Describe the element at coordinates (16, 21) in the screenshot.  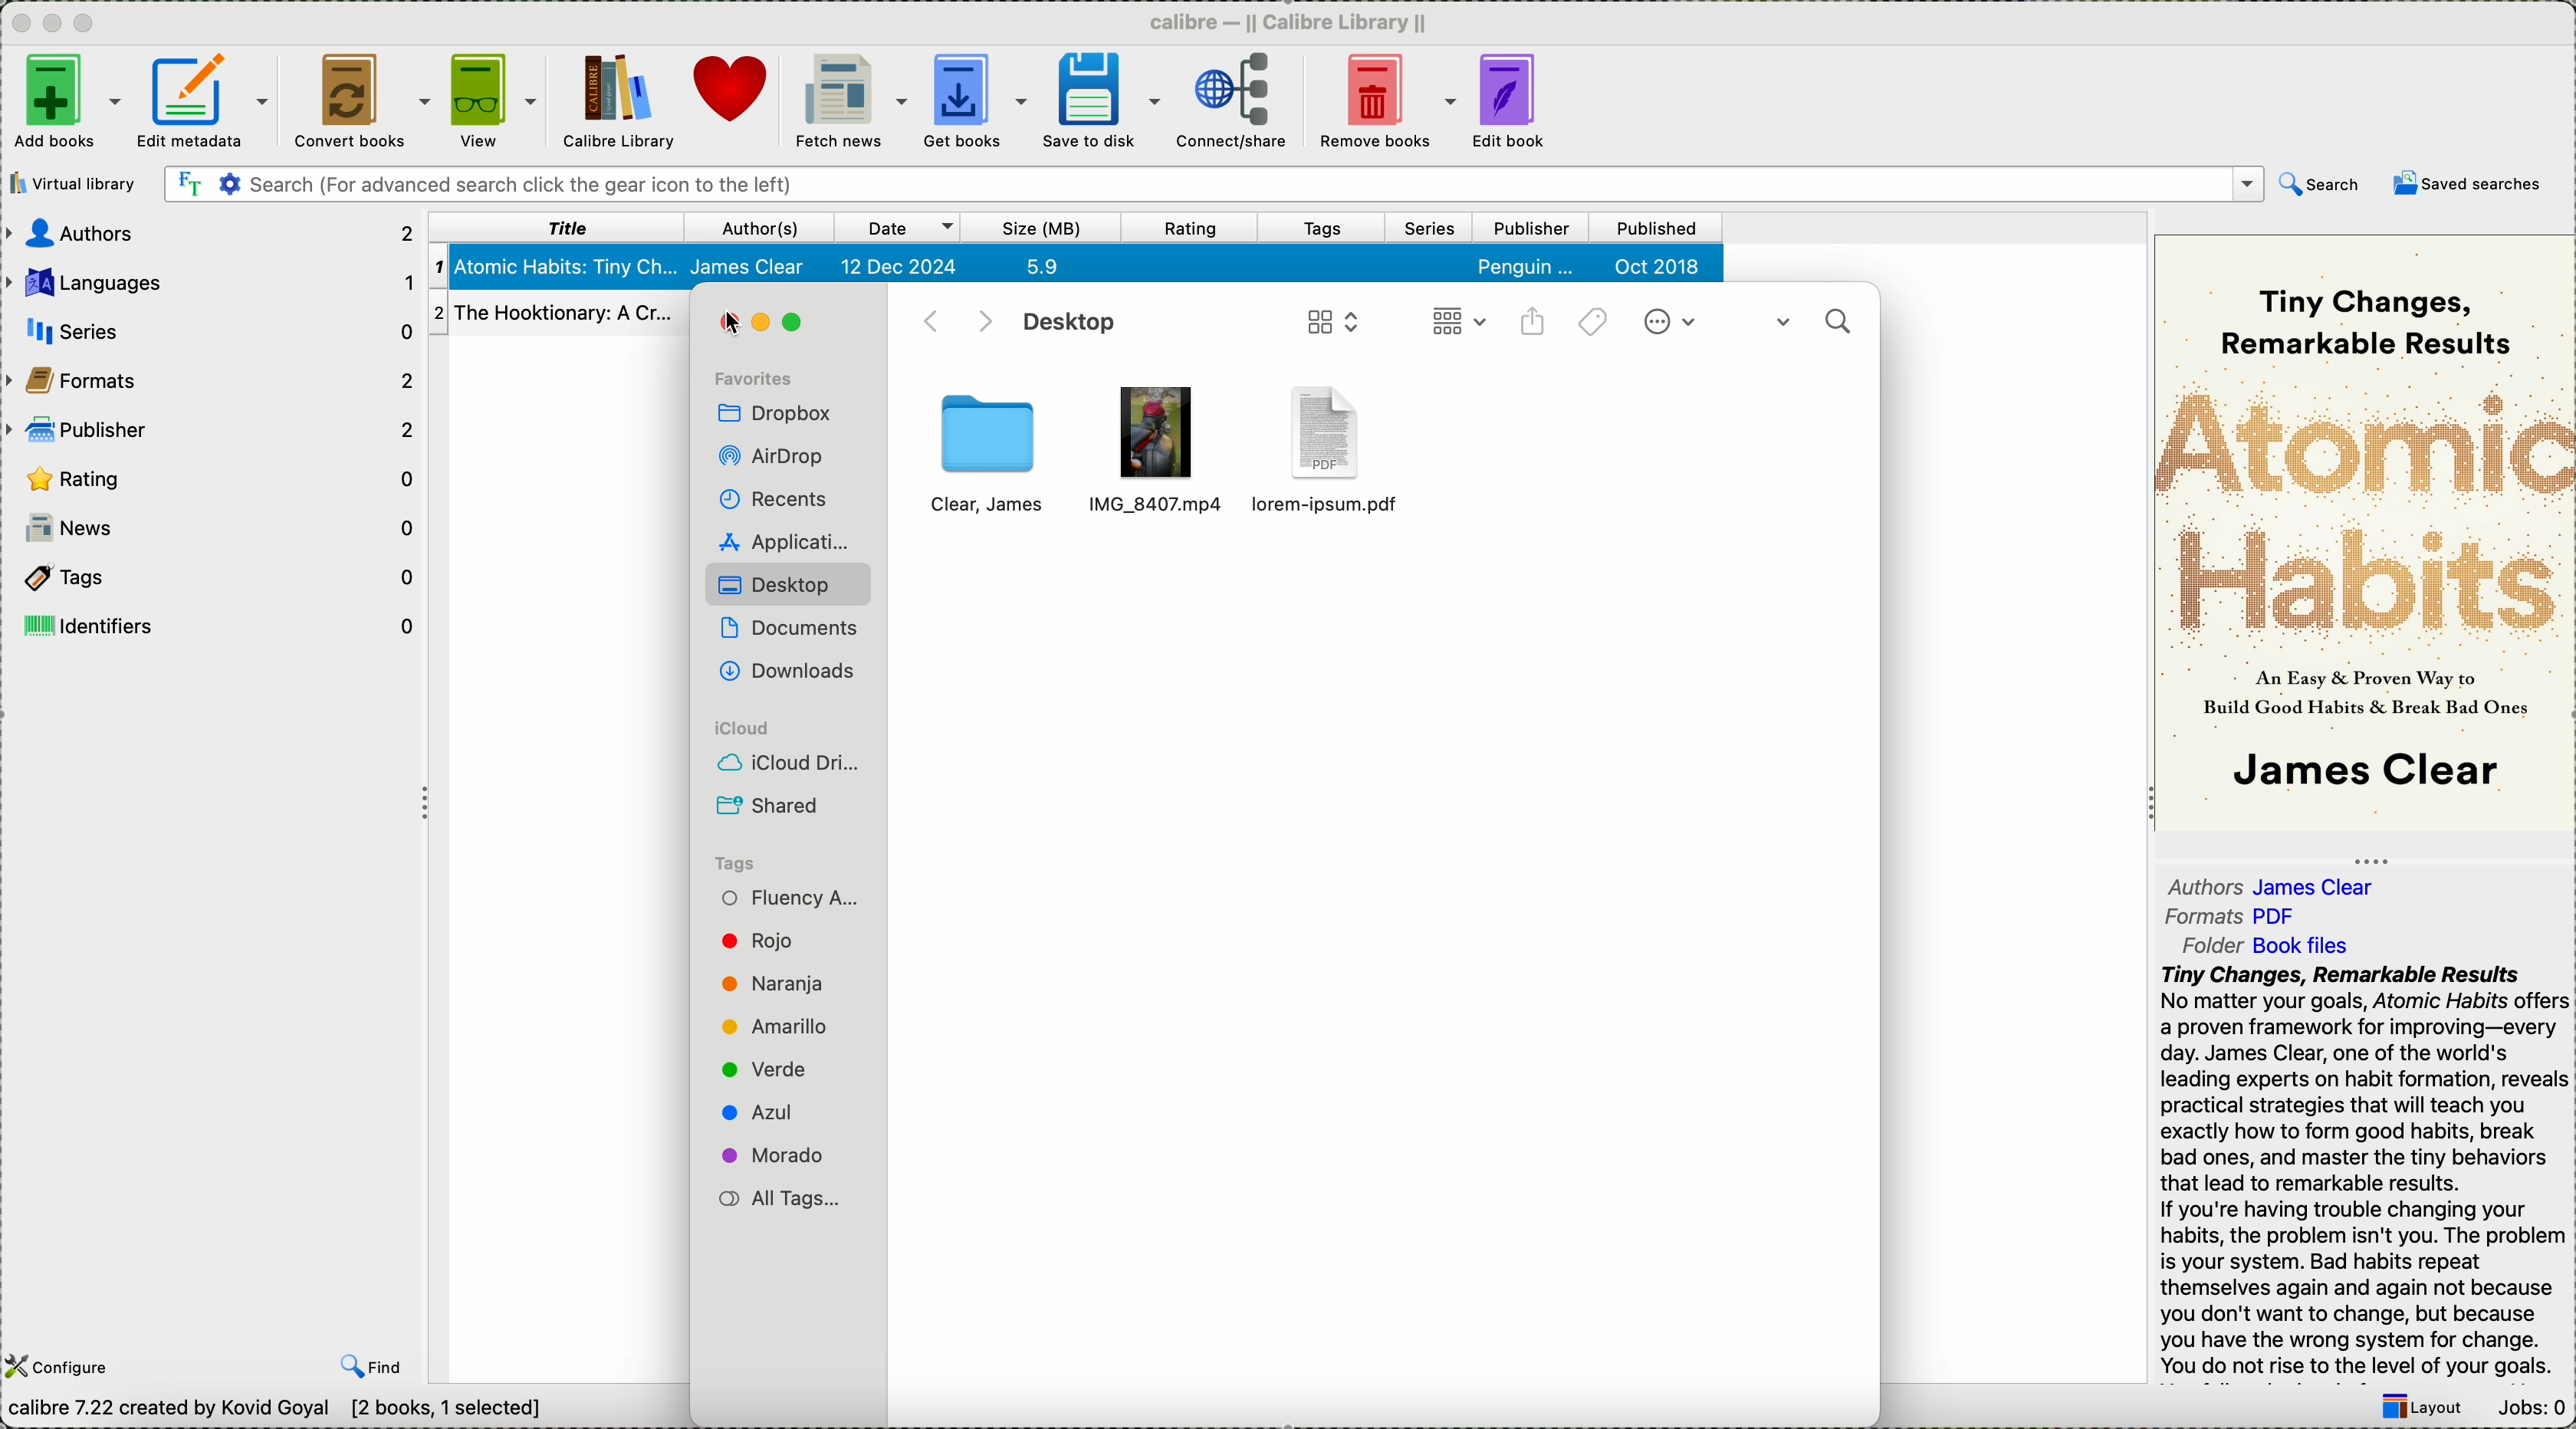
I see `close program` at that location.